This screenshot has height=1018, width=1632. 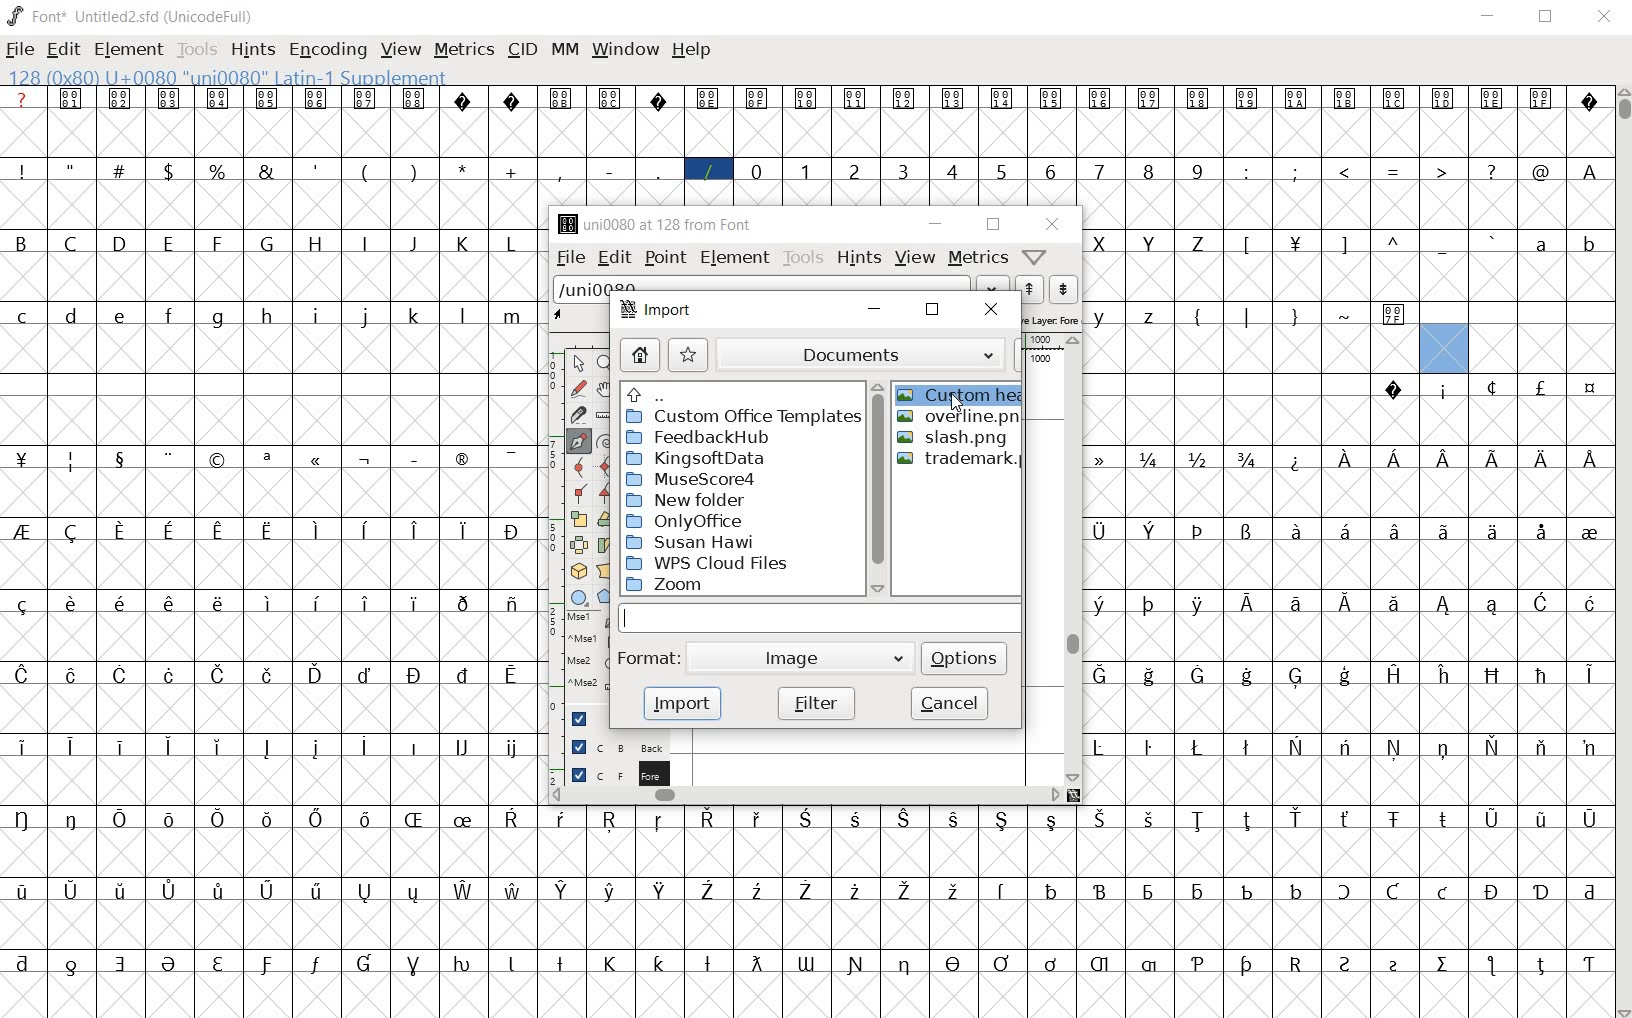 I want to click on glyph, so click(x=217, y=171).